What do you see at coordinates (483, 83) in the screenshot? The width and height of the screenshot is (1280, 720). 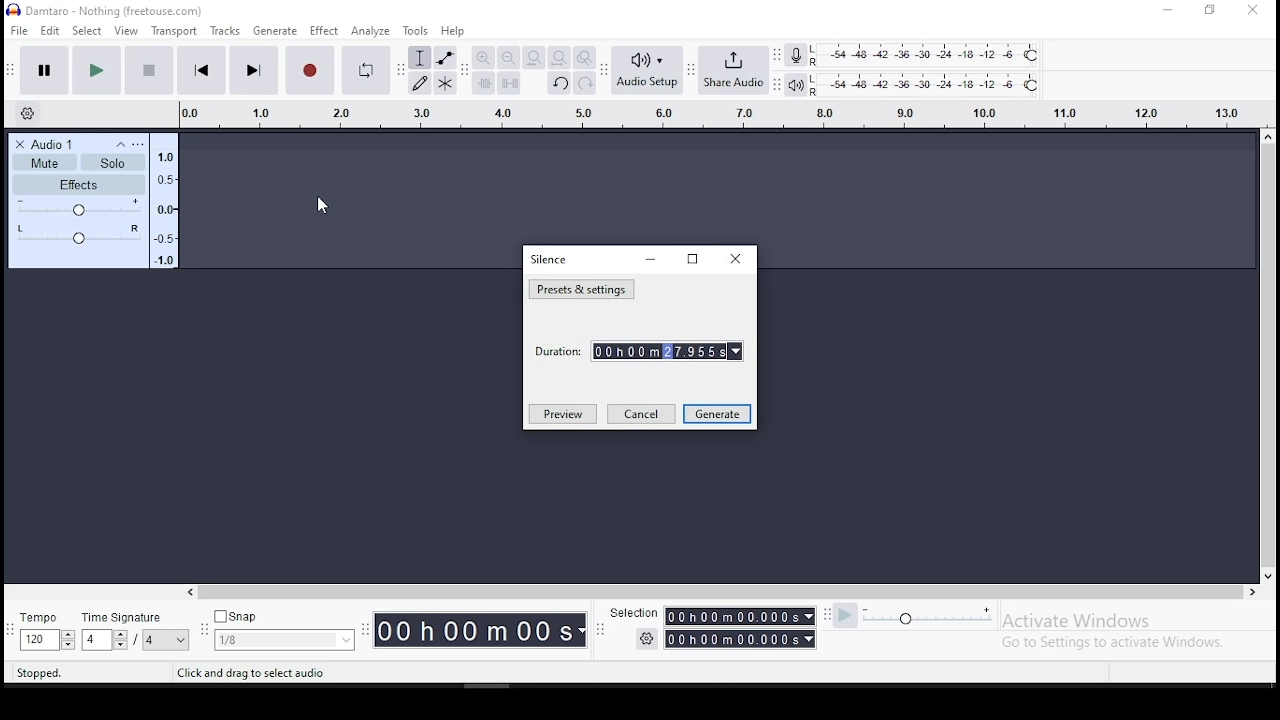 I see `trim audio outside selection` at bounding box center [483, 83].